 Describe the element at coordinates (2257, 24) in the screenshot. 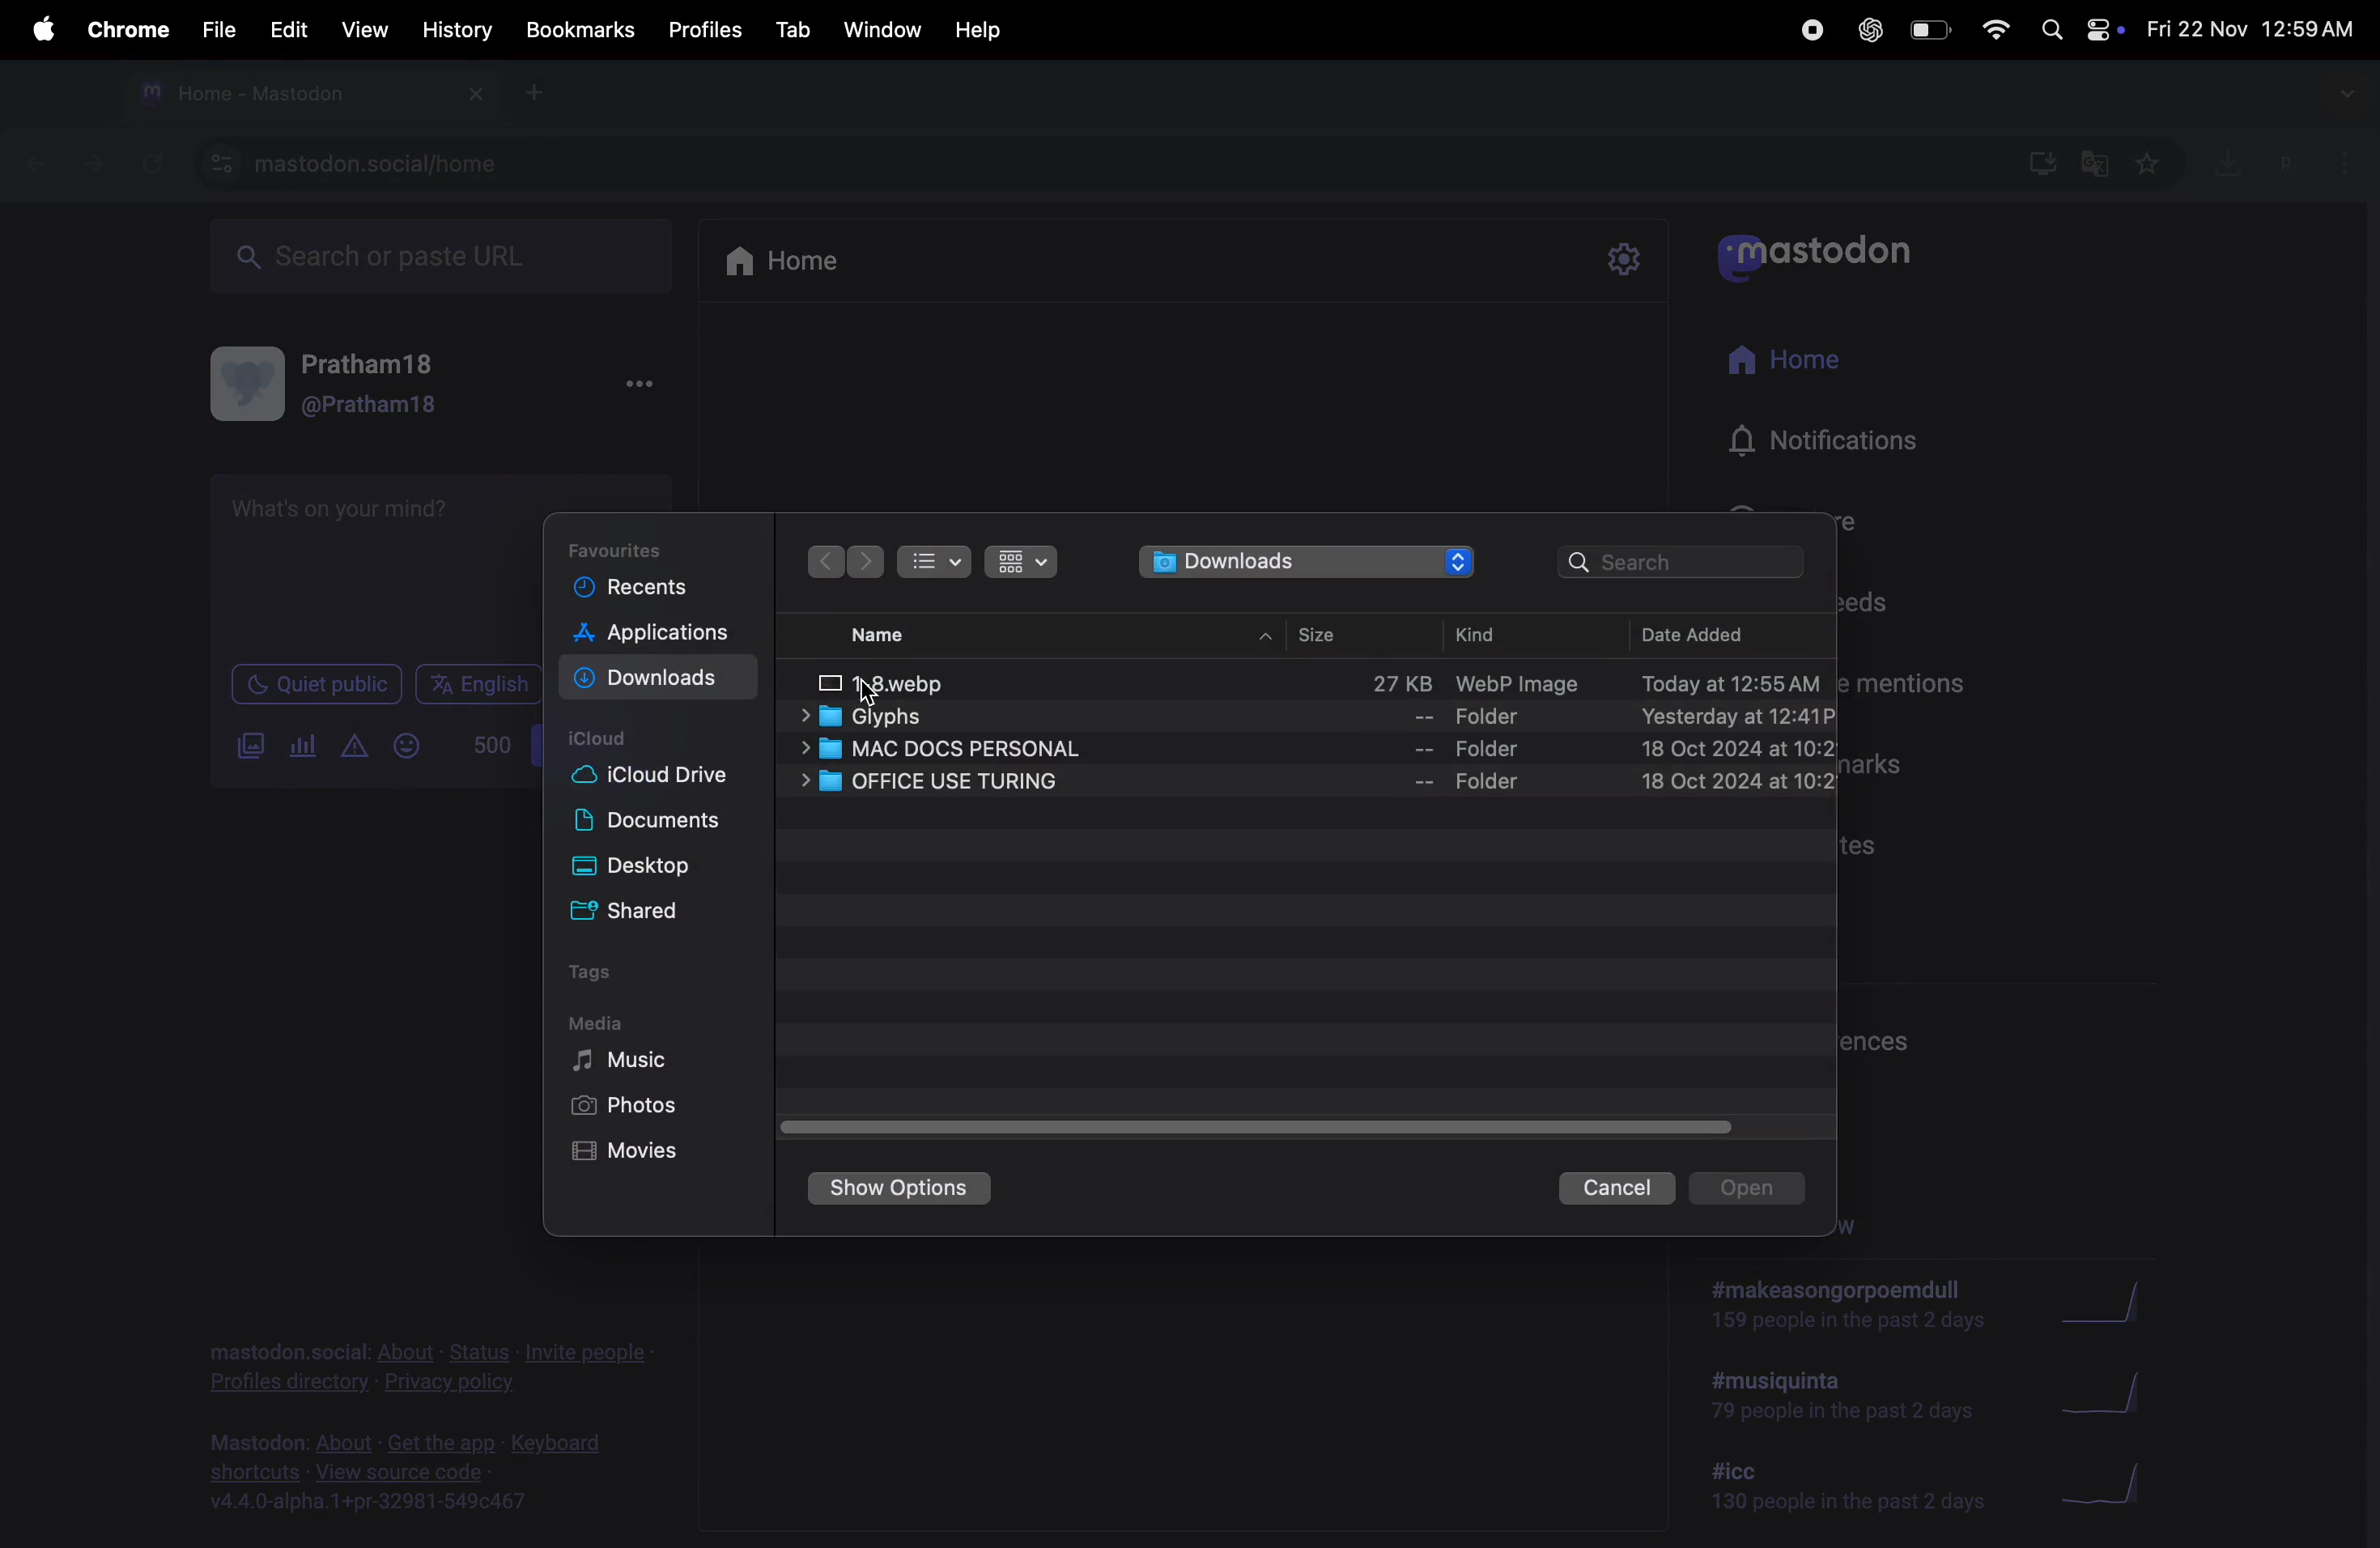

I see `date and time` at that location.